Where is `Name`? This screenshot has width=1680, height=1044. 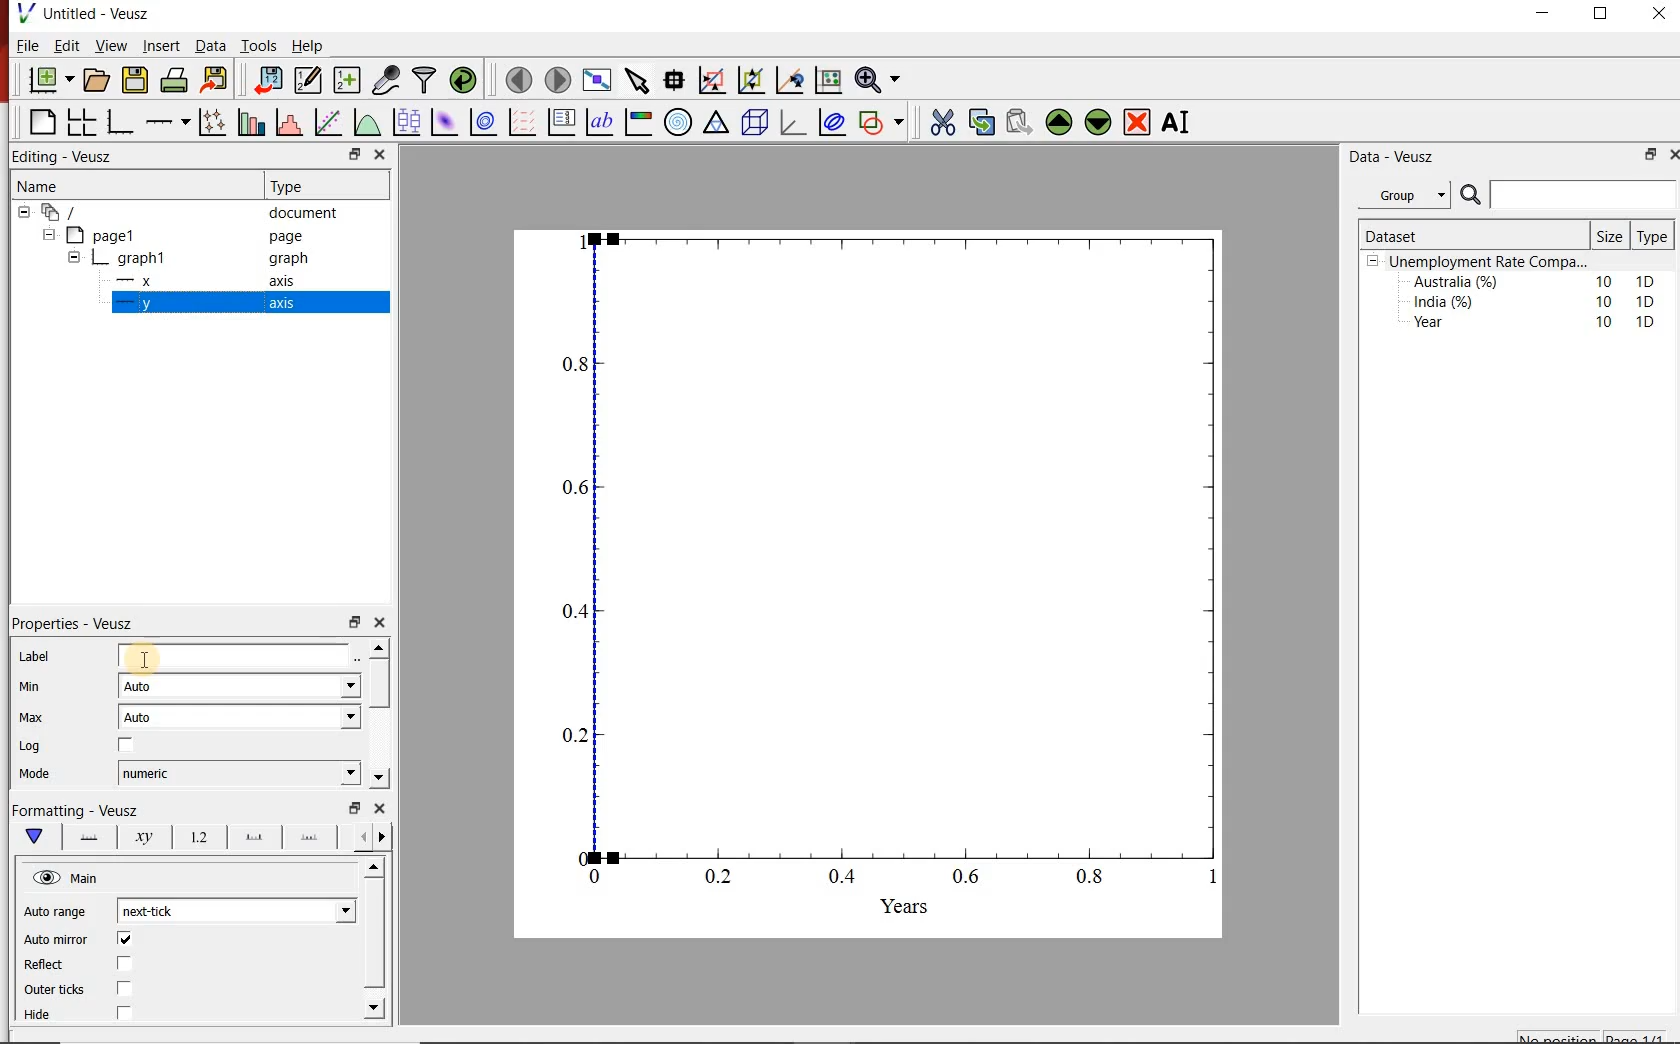 Name is located at coordinates (126, 184).